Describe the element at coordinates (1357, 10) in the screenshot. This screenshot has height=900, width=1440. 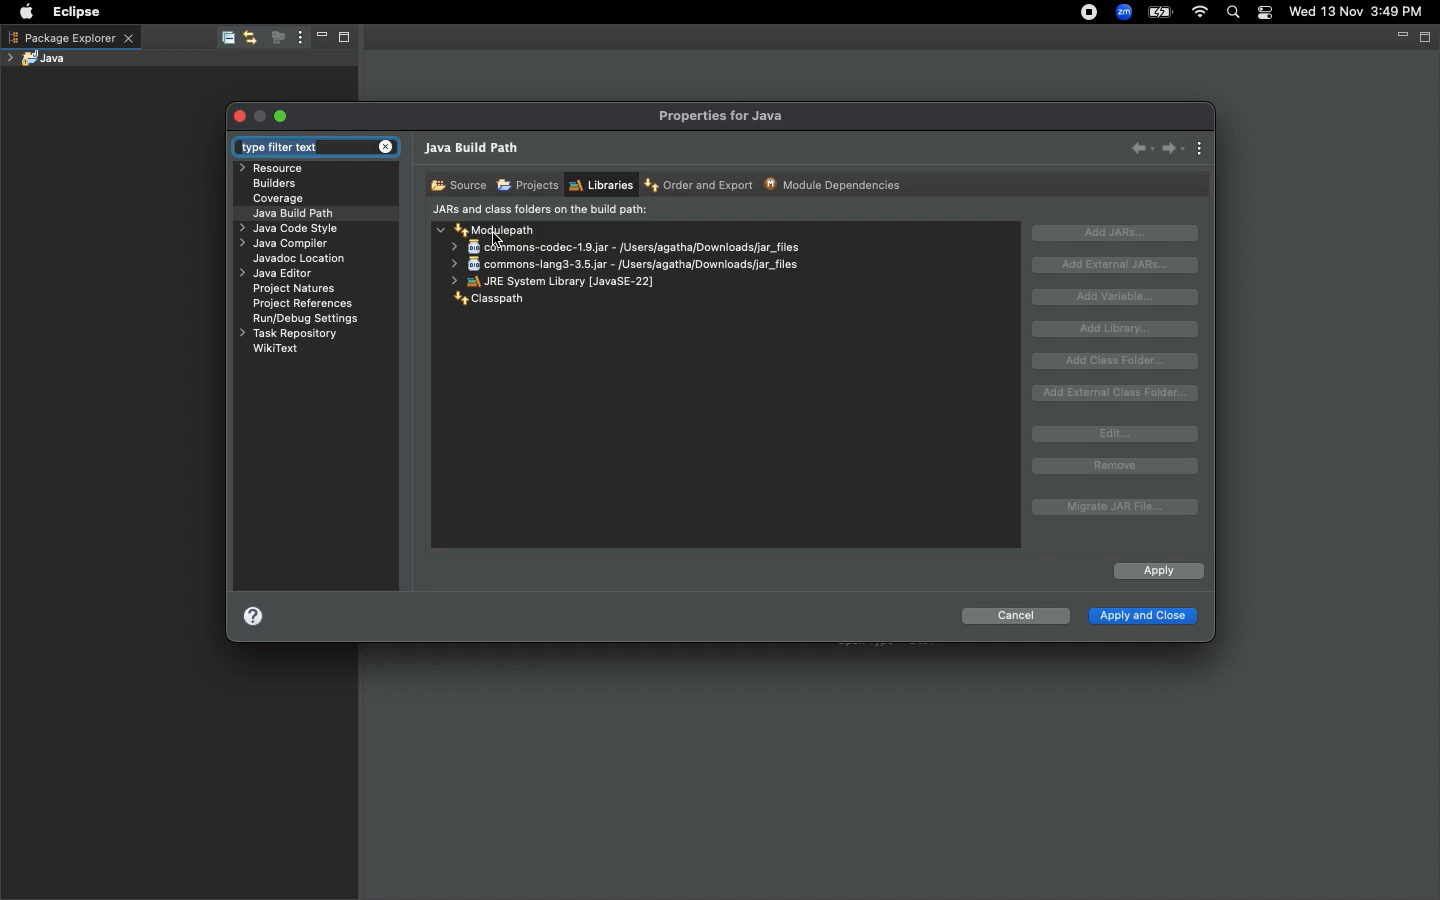
I see `Wed 13 Nov 3:49 PM` at that location.